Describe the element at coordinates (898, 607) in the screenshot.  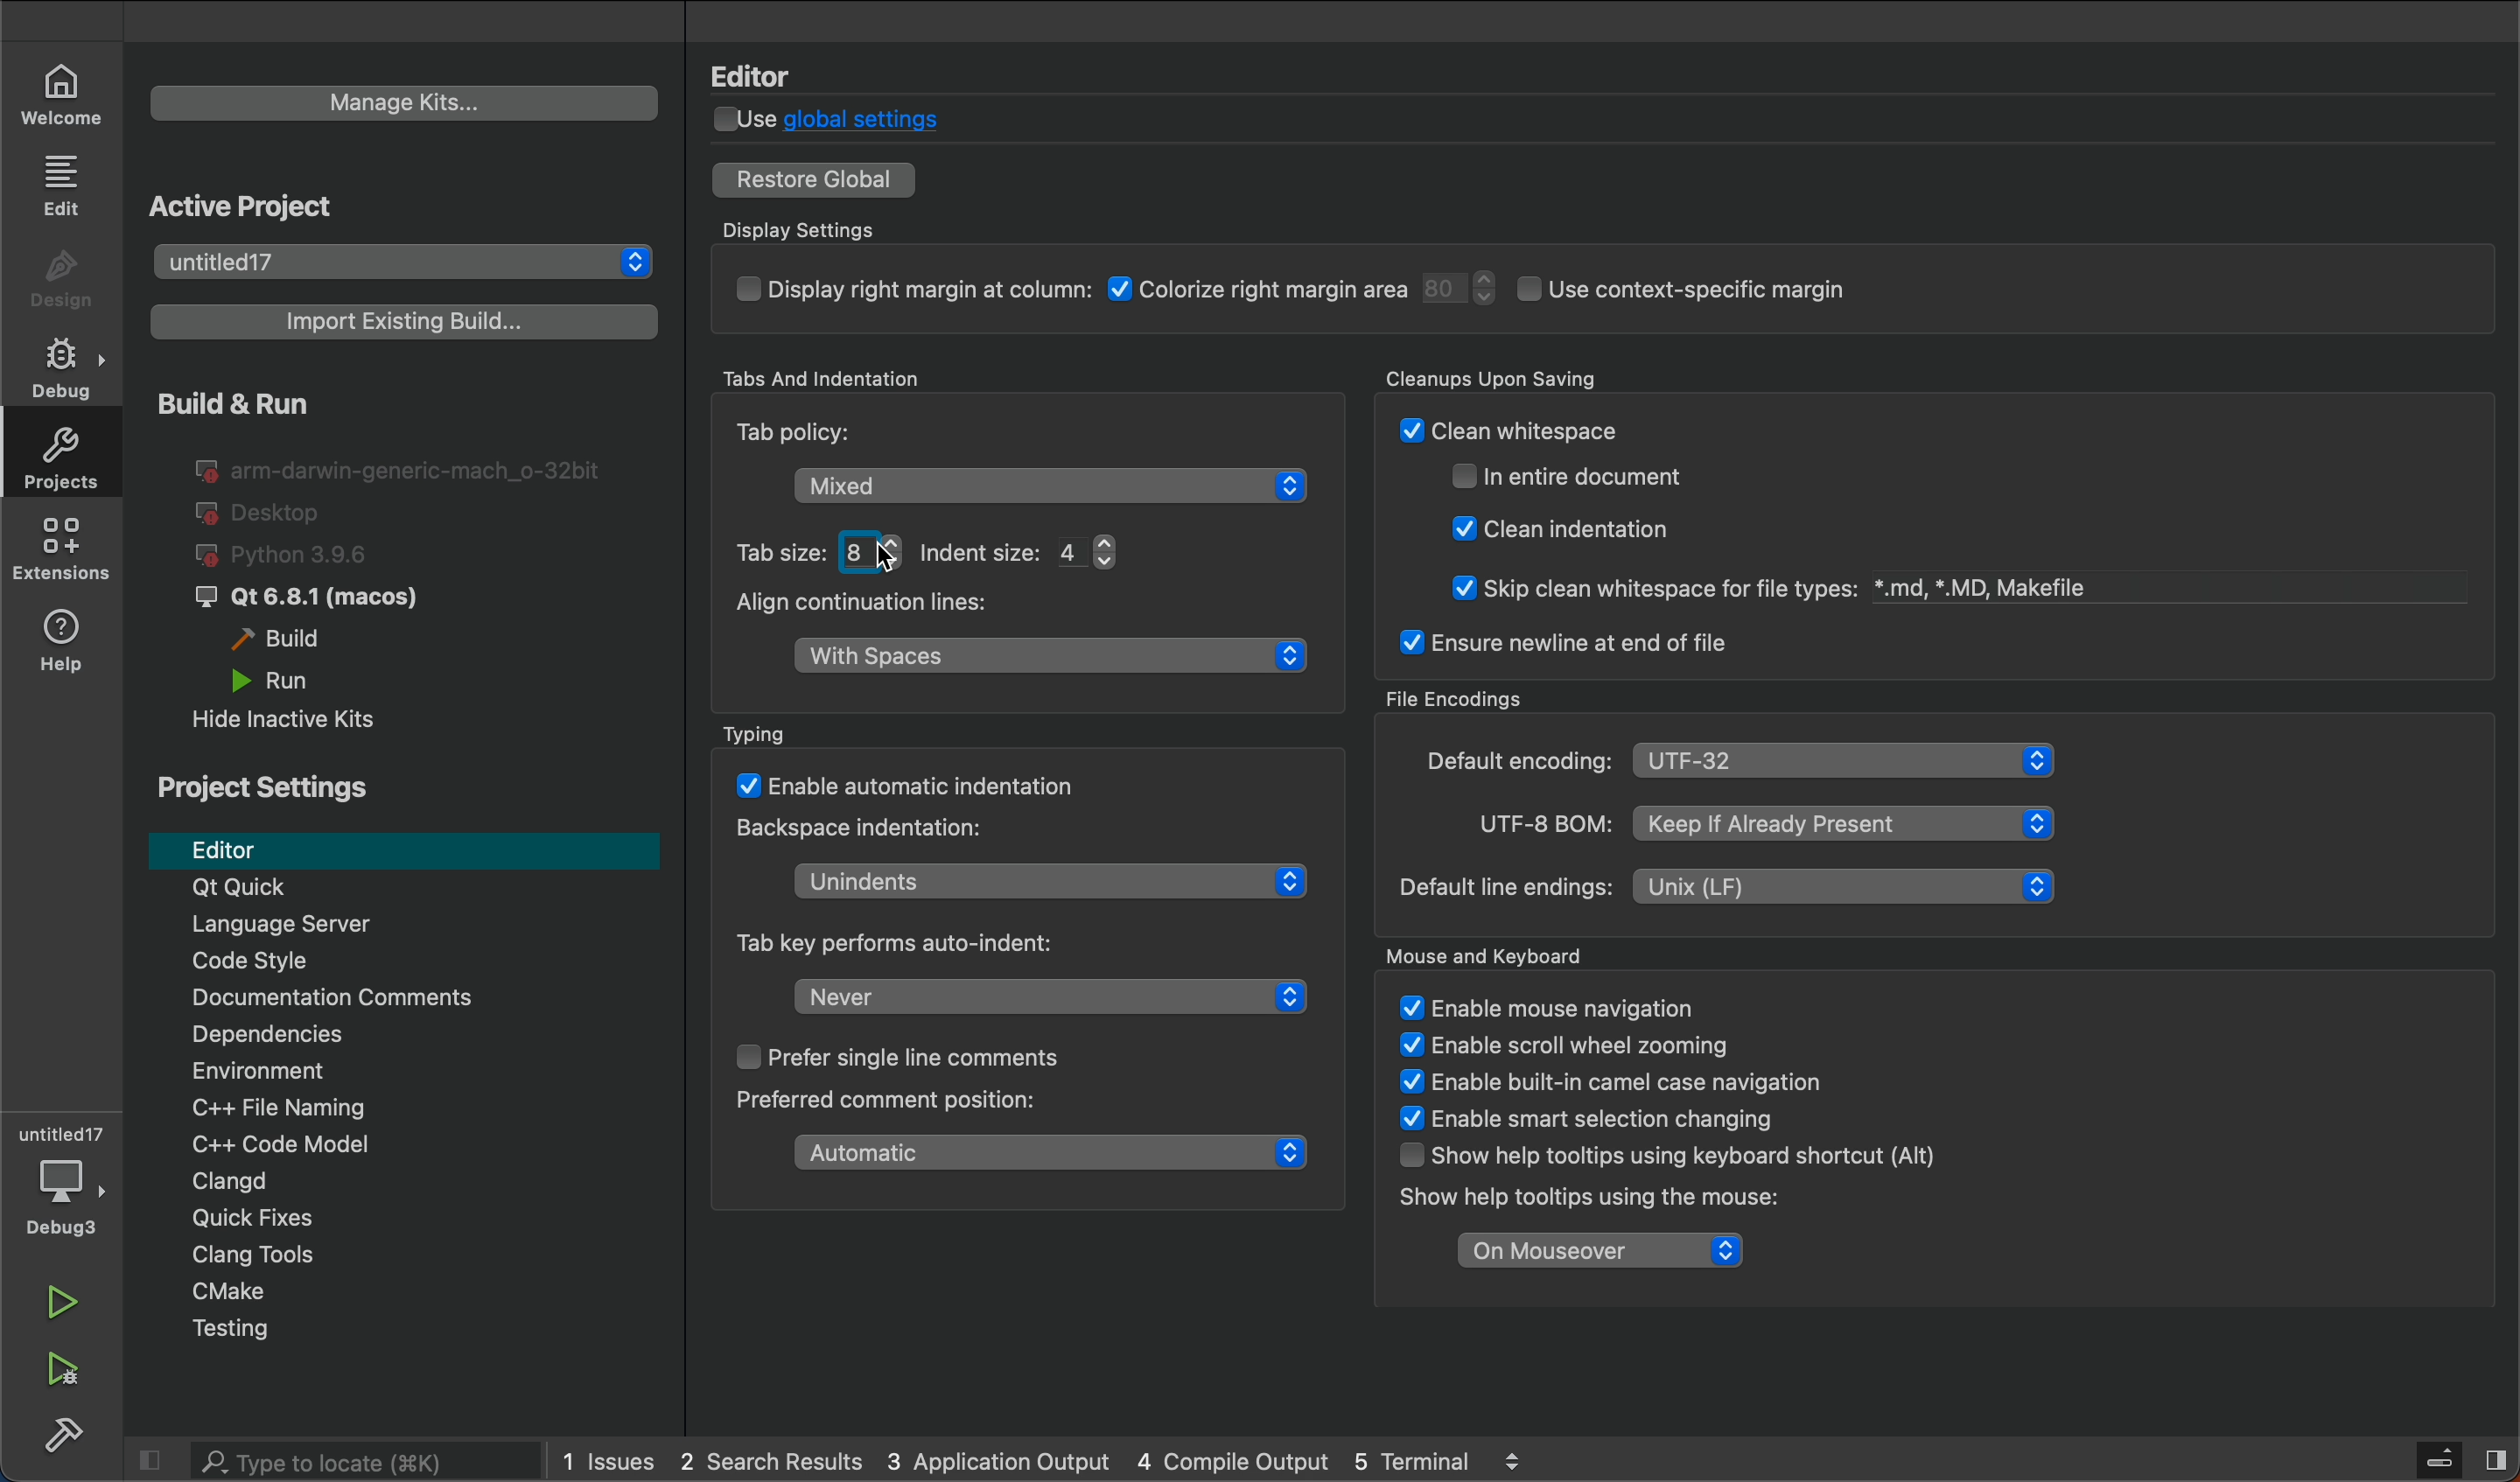
I see `Align continuation lines:` at that location.